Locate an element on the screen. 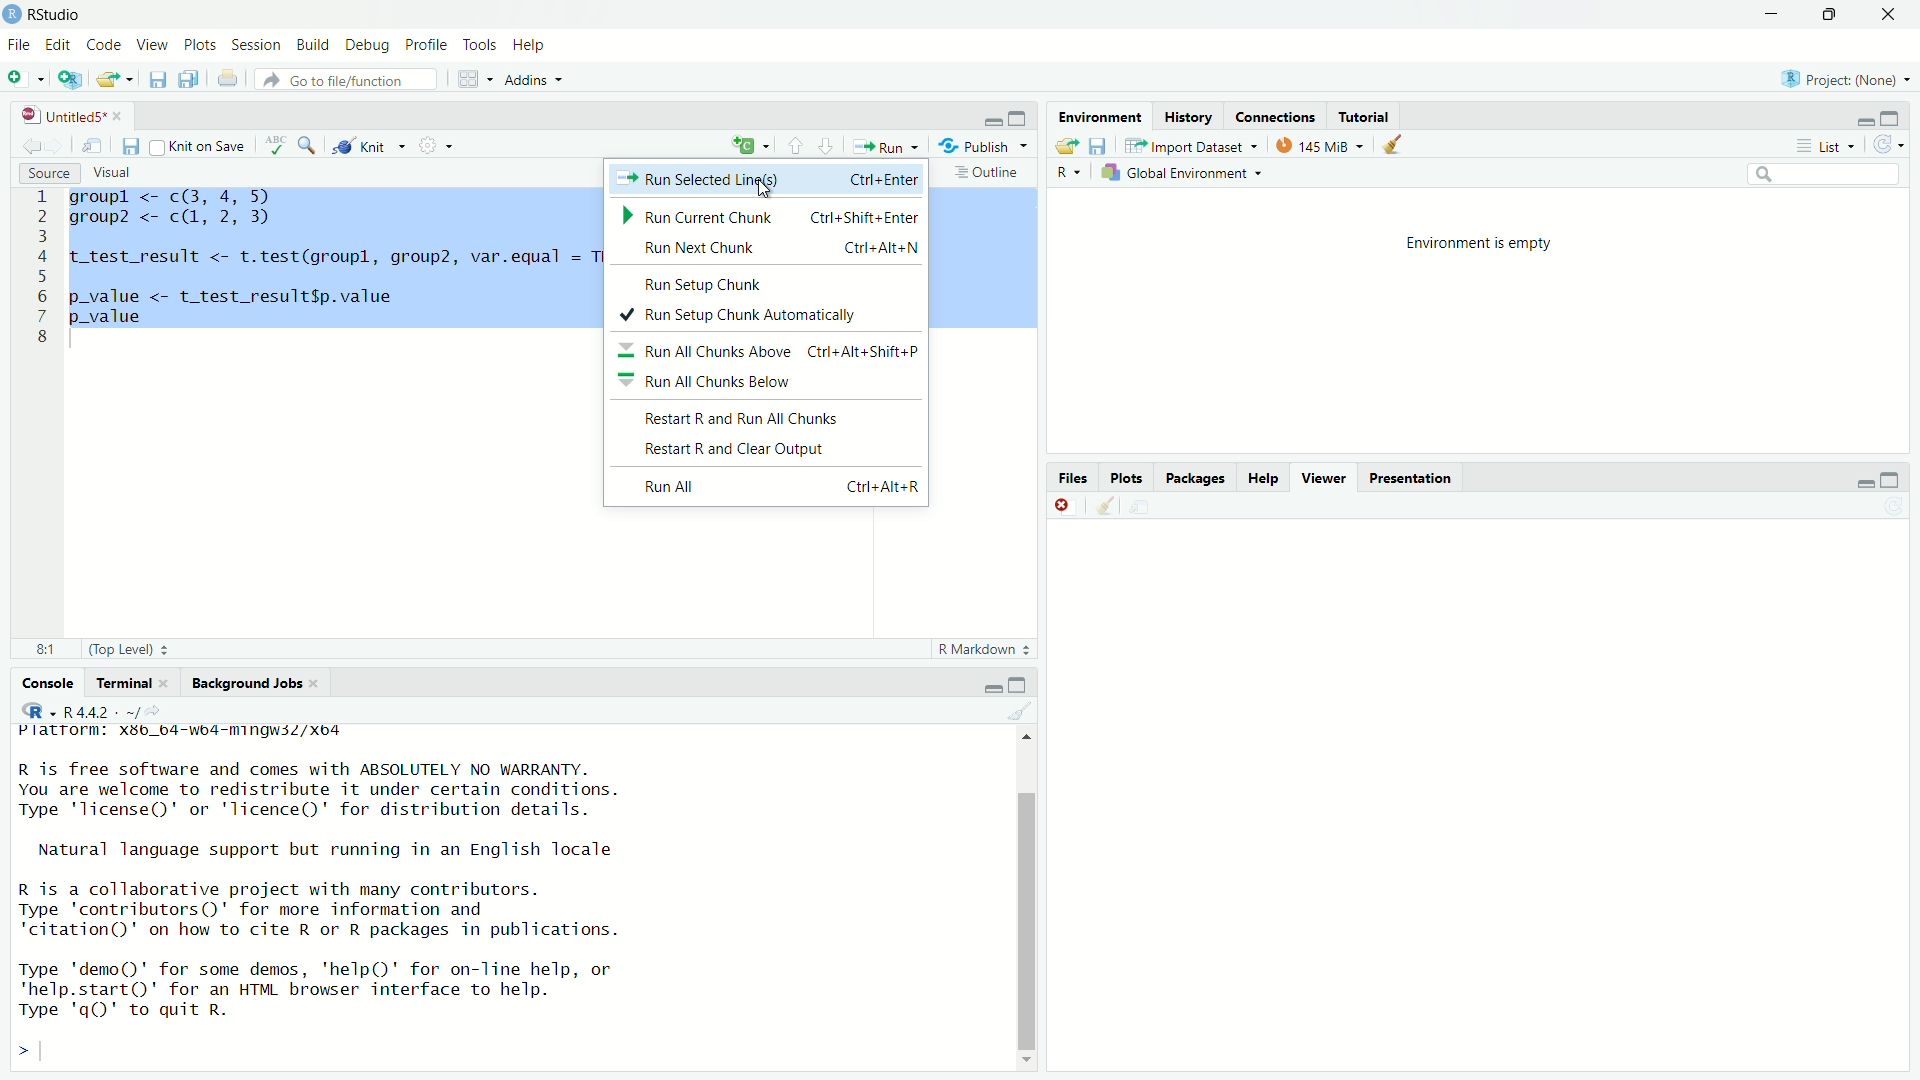 This screenshot has width=1920, height=1080. Run Setup Chunk is located at coordinates (704, 285).